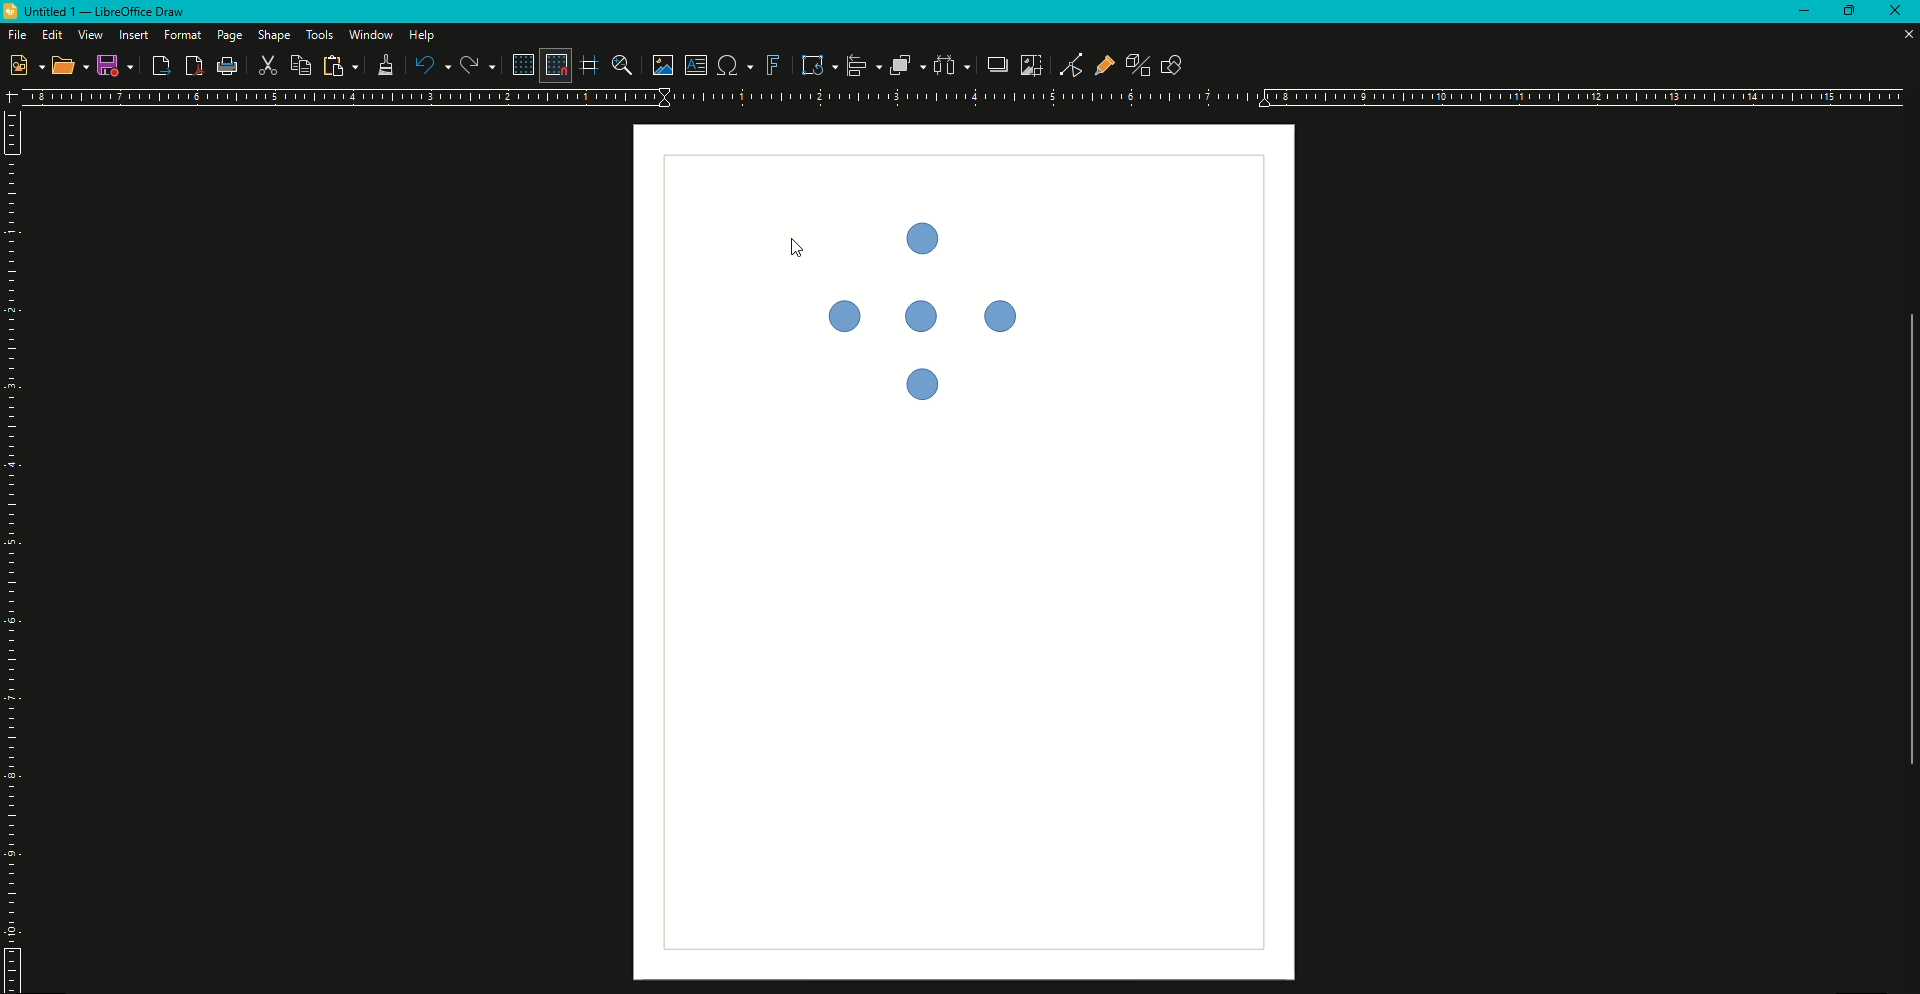 Image resolution: width=1920 pixels, height=994 pixels. Describe the element at coordinates (421, 36) in the screenshot. I see `Help` at that location.